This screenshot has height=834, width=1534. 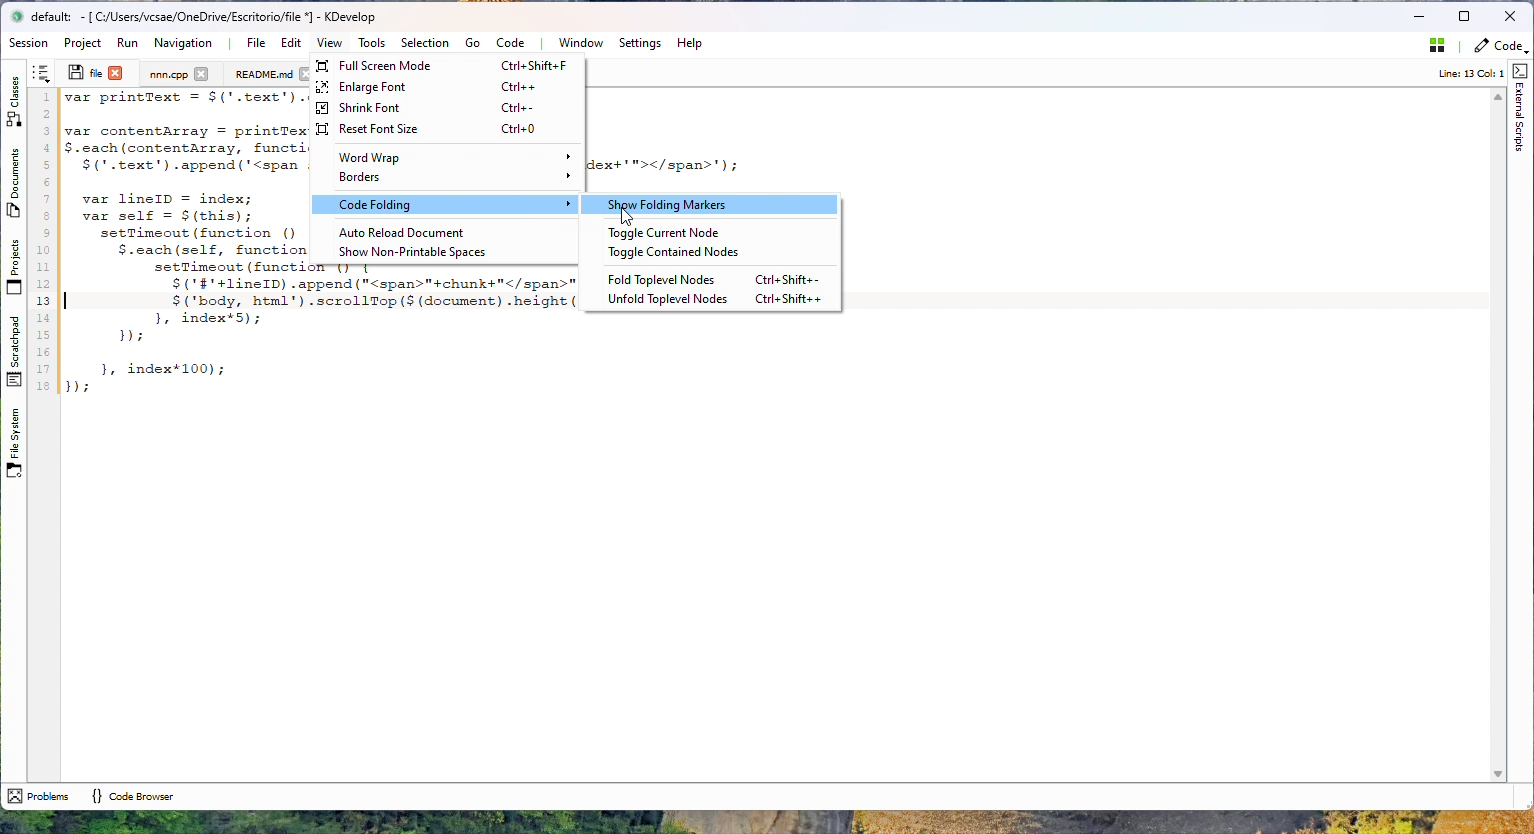 What do you see at coordinates (215, 17) in the screenshot?
I see `application name` at bounding box center [215, 17].